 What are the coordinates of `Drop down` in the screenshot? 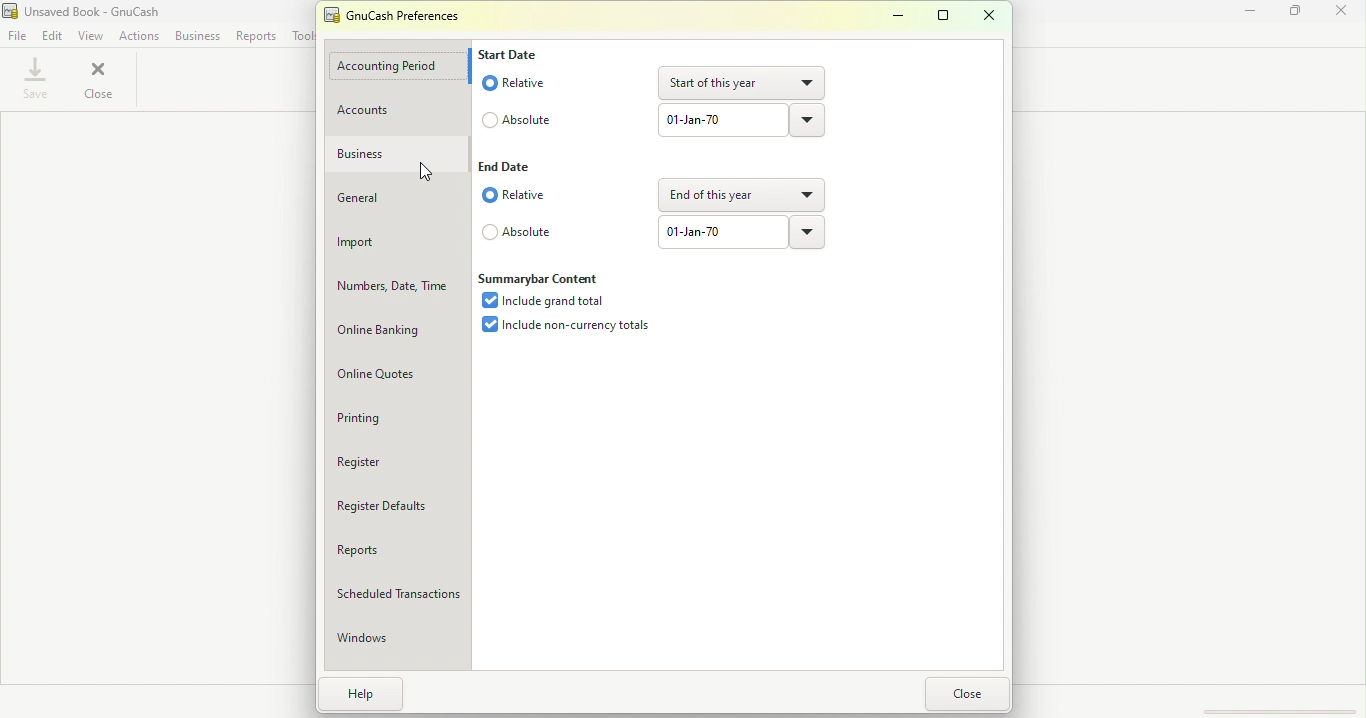 It's located at (812, 234).